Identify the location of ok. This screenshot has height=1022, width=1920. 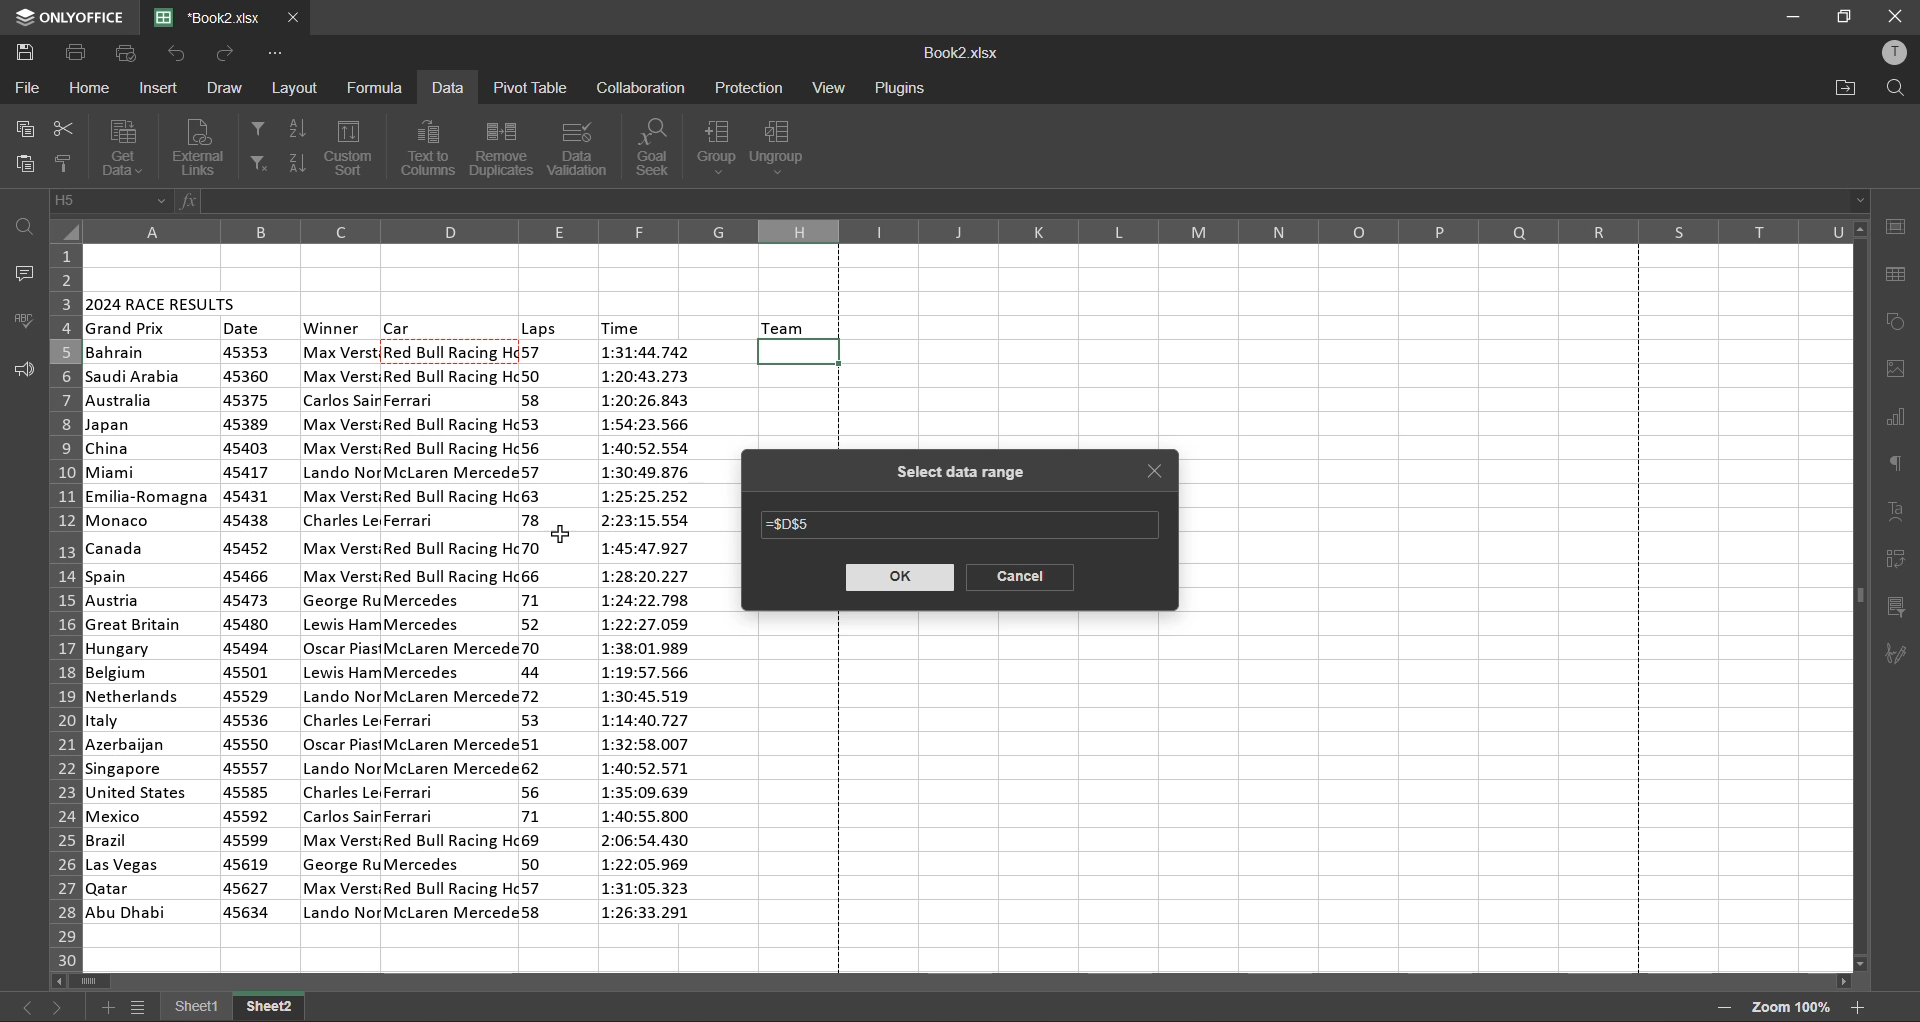
(898, 579).